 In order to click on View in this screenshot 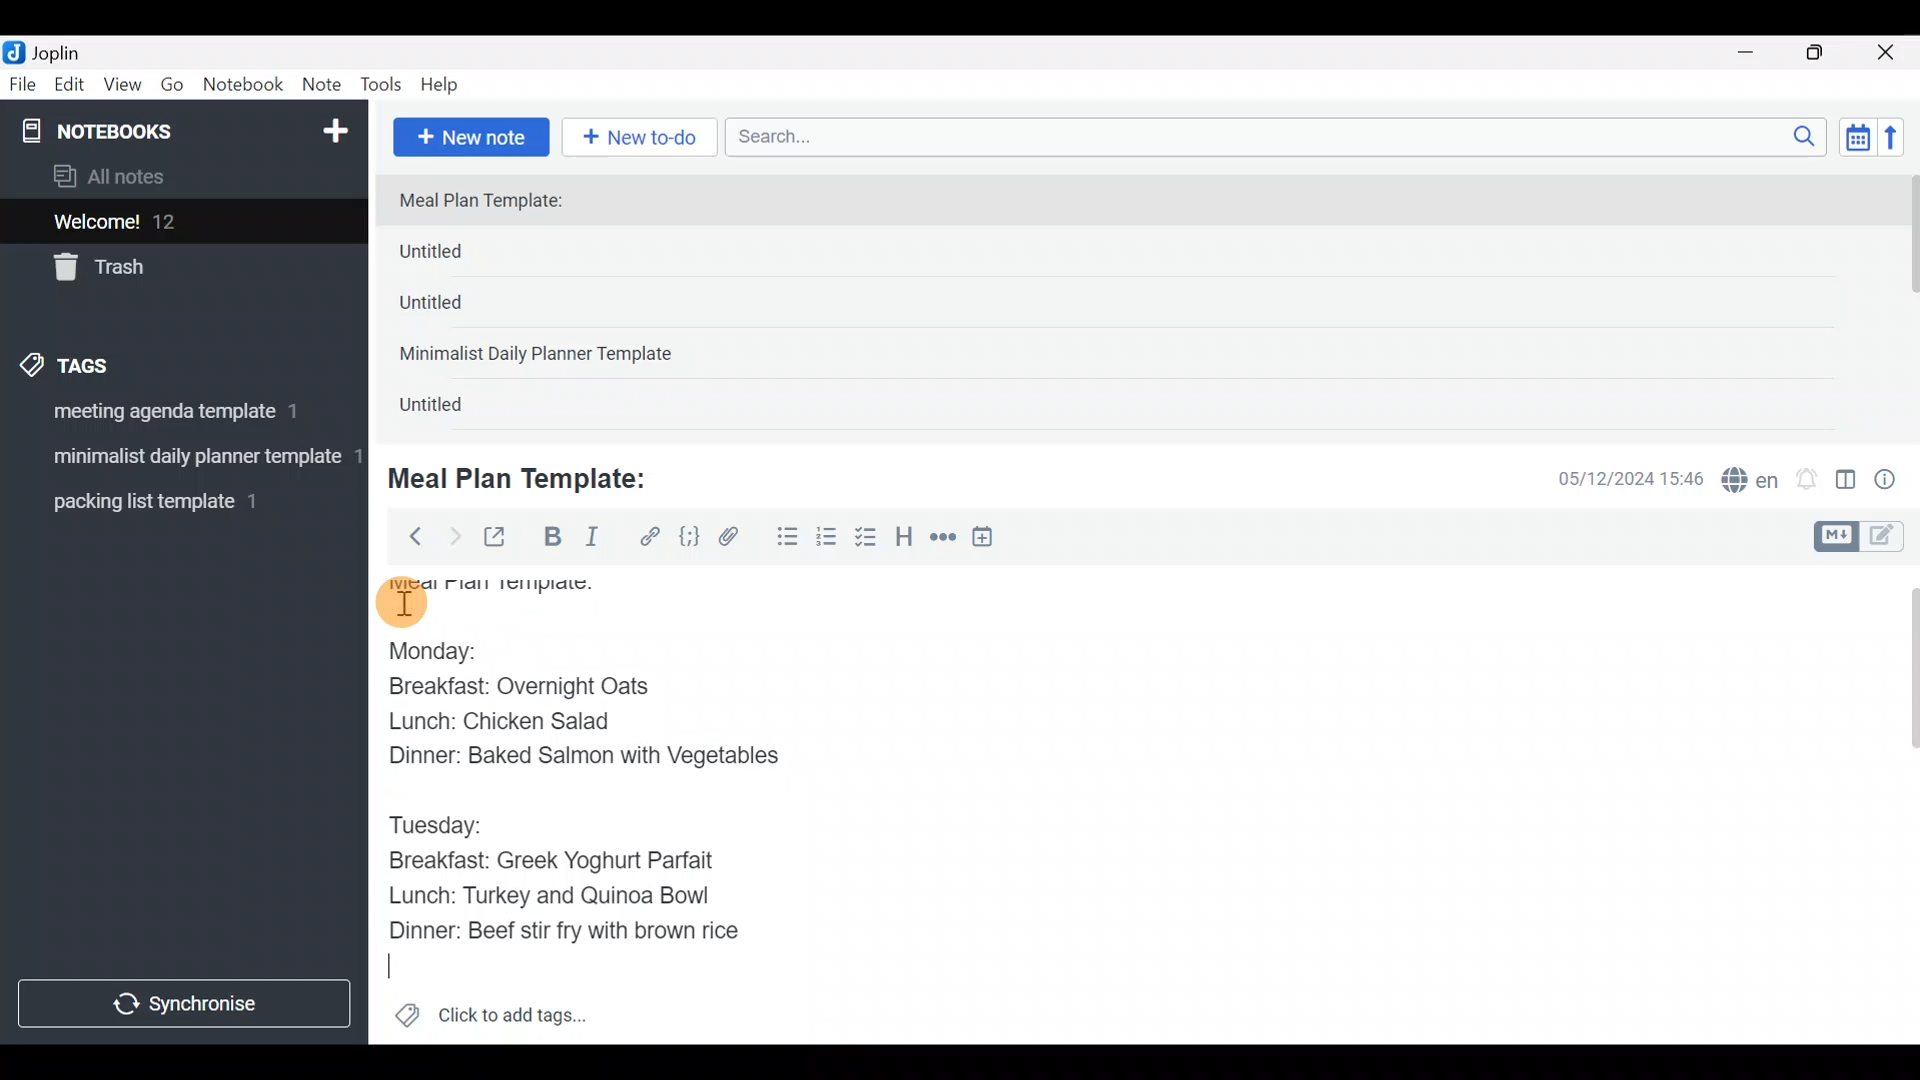, I will do `click(122, 88)`.